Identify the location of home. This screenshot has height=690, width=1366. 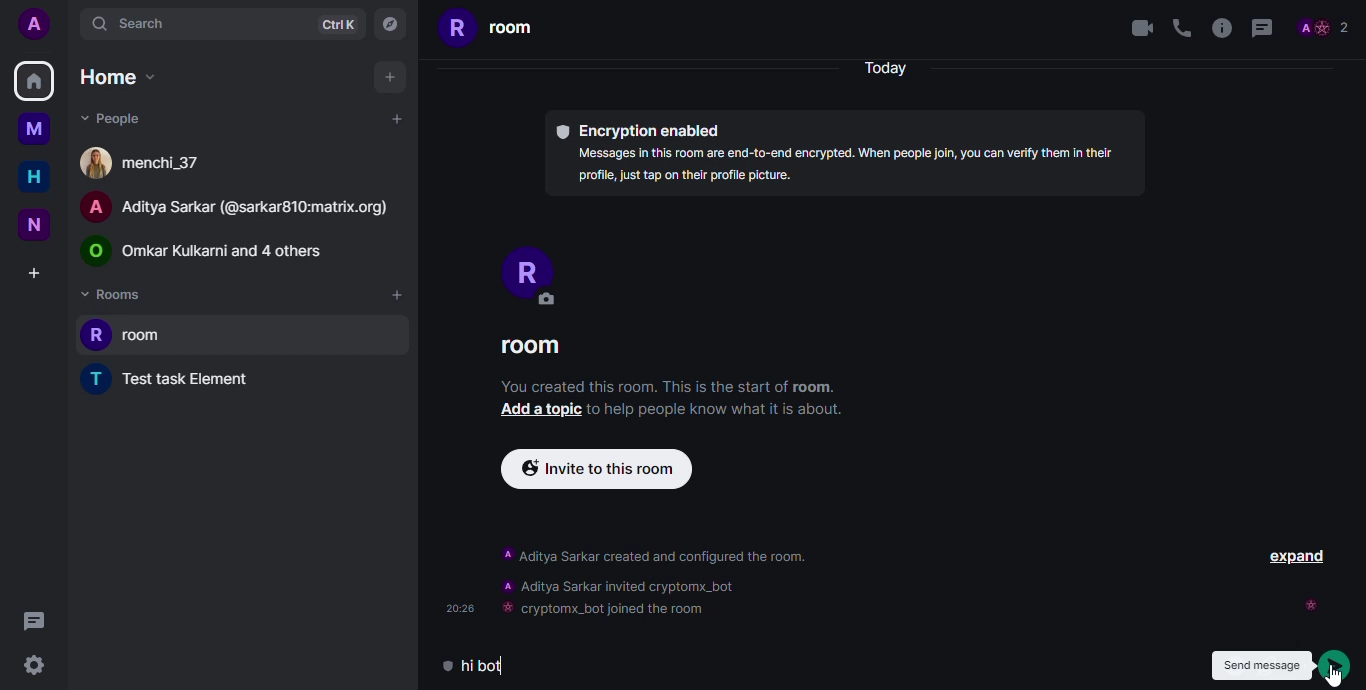
(33, 81).